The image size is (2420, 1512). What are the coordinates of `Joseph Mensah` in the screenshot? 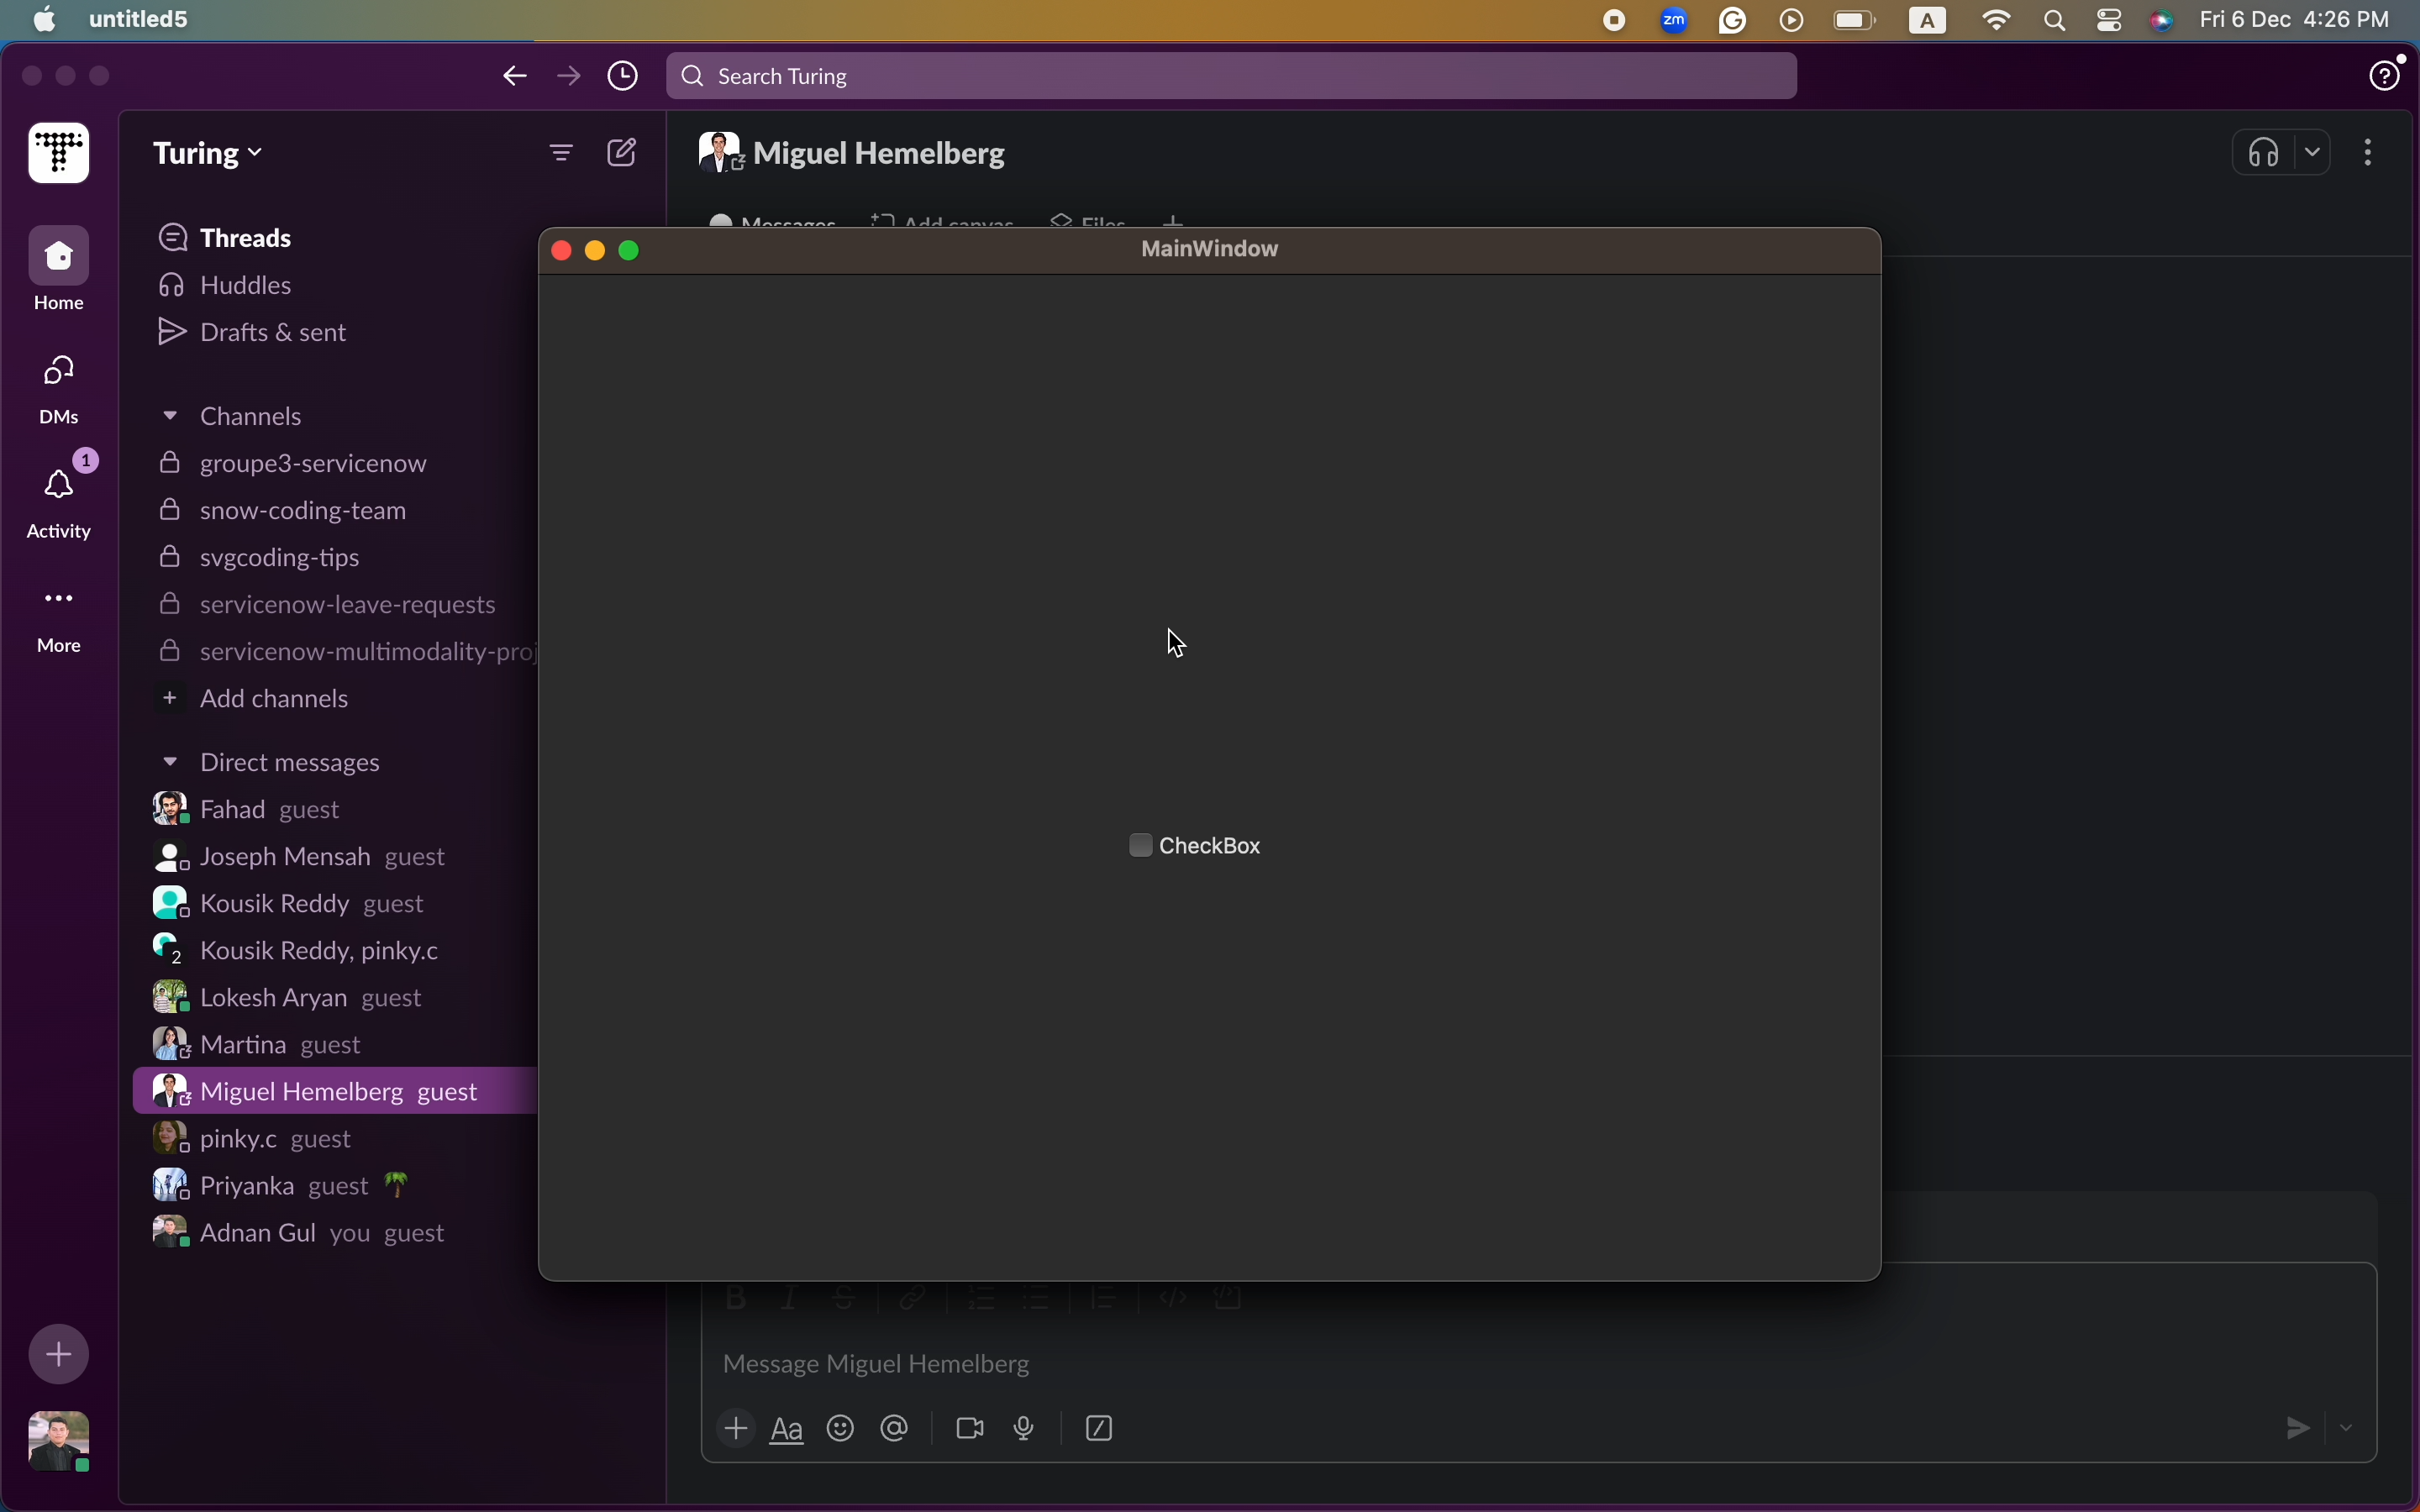 It's located at (302, 859).